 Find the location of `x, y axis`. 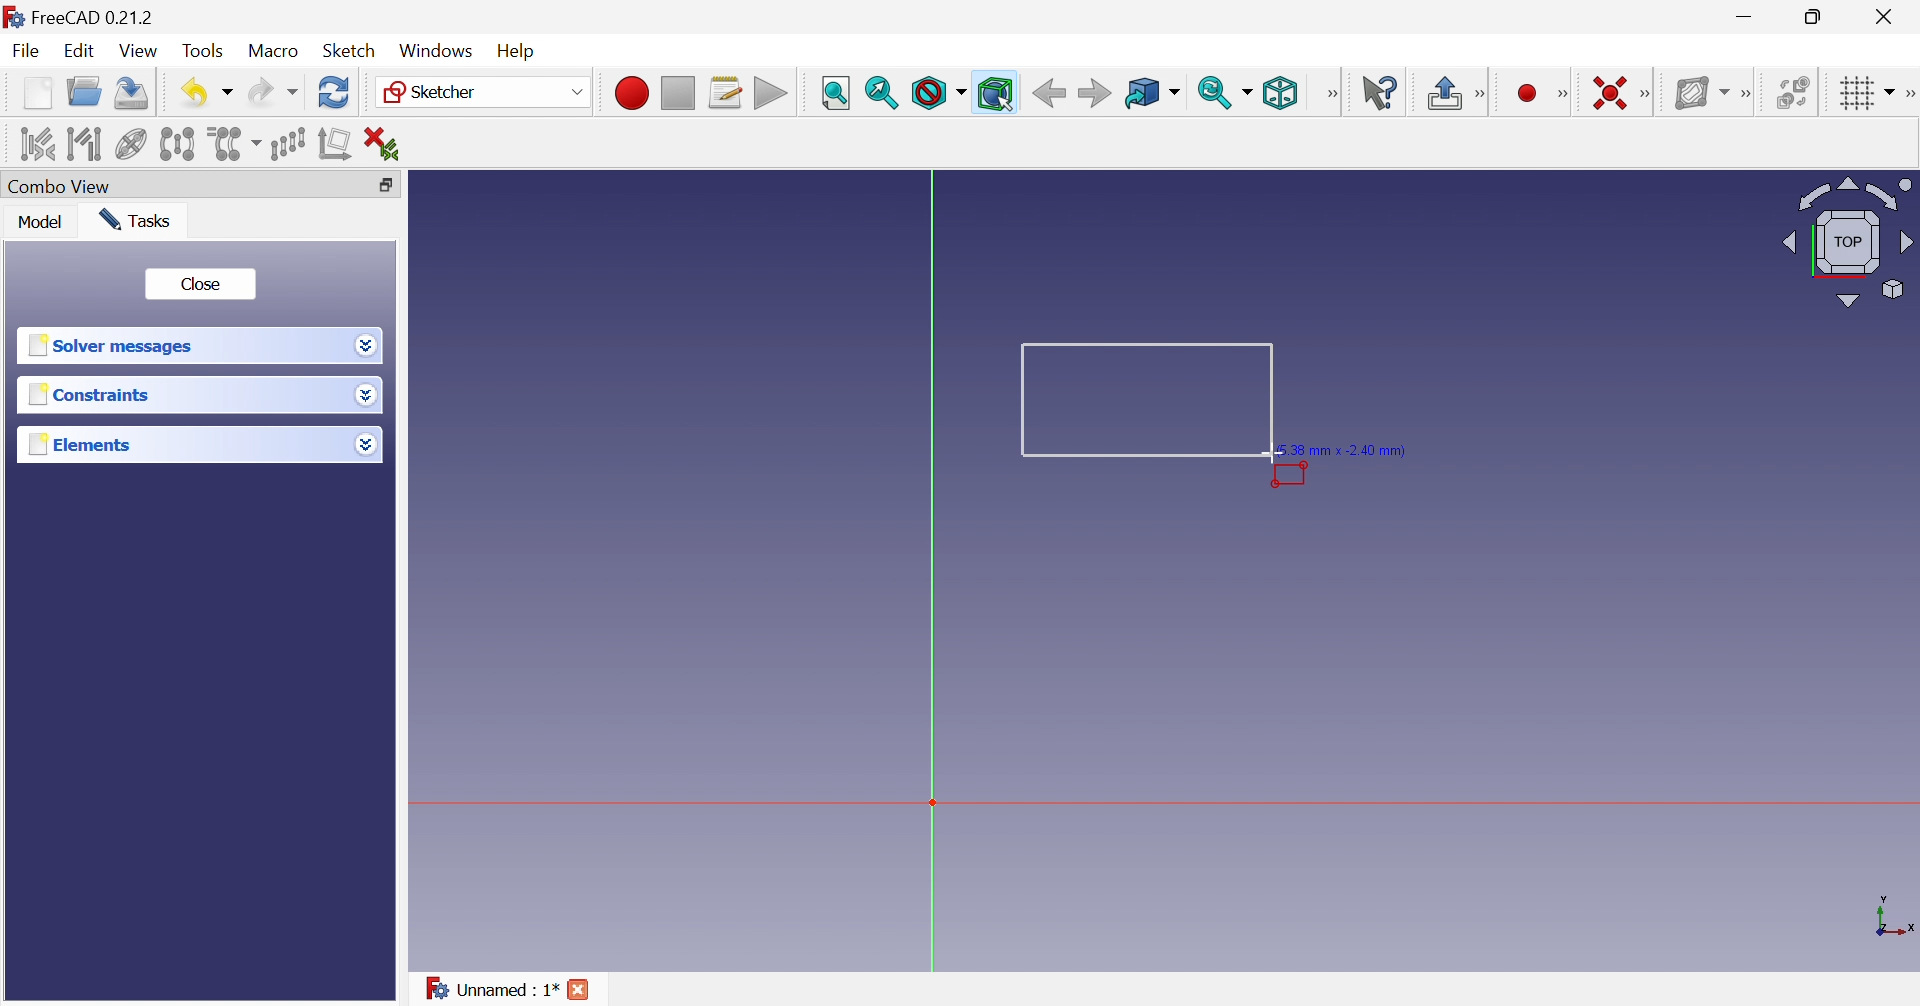

x, y axis is located at coordinates (1891, 915).